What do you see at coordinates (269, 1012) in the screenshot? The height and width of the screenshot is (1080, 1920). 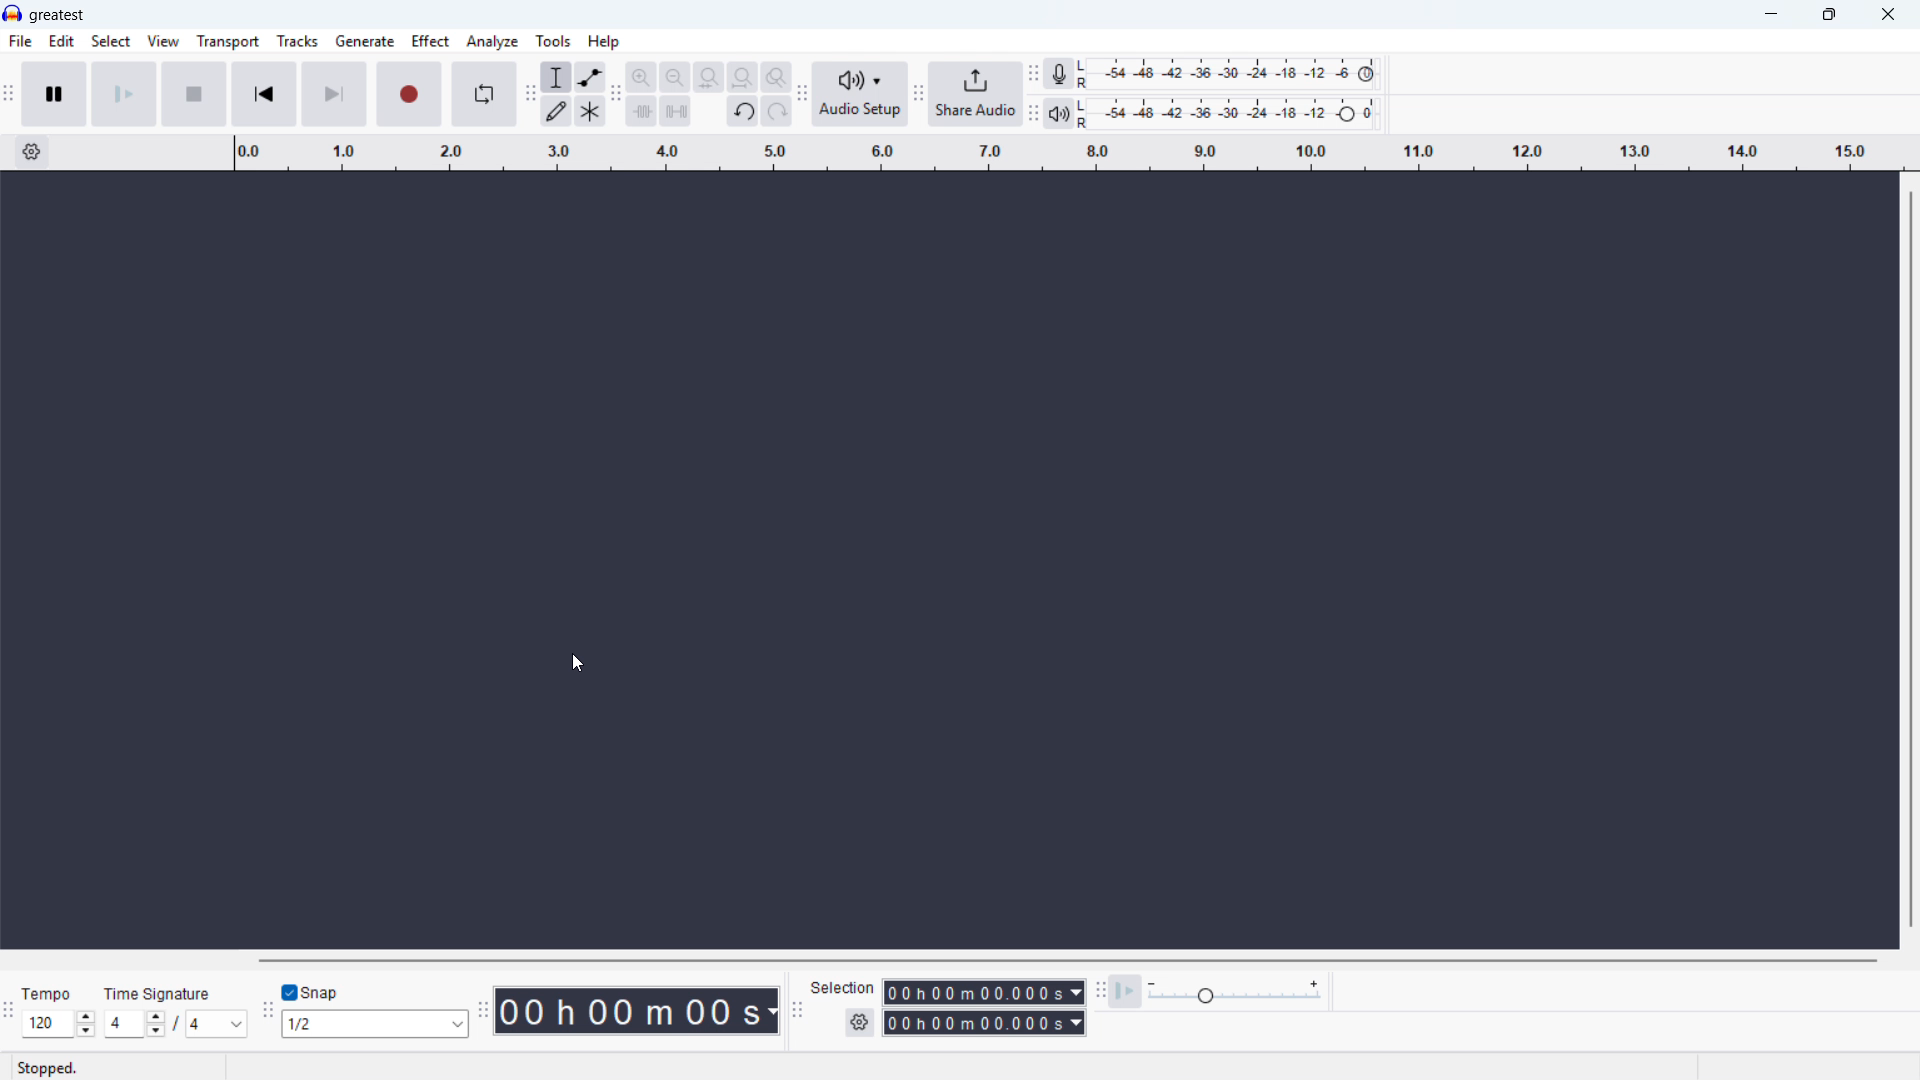 I see `Snapping toolbar ` at bounding box center [269, 1012].